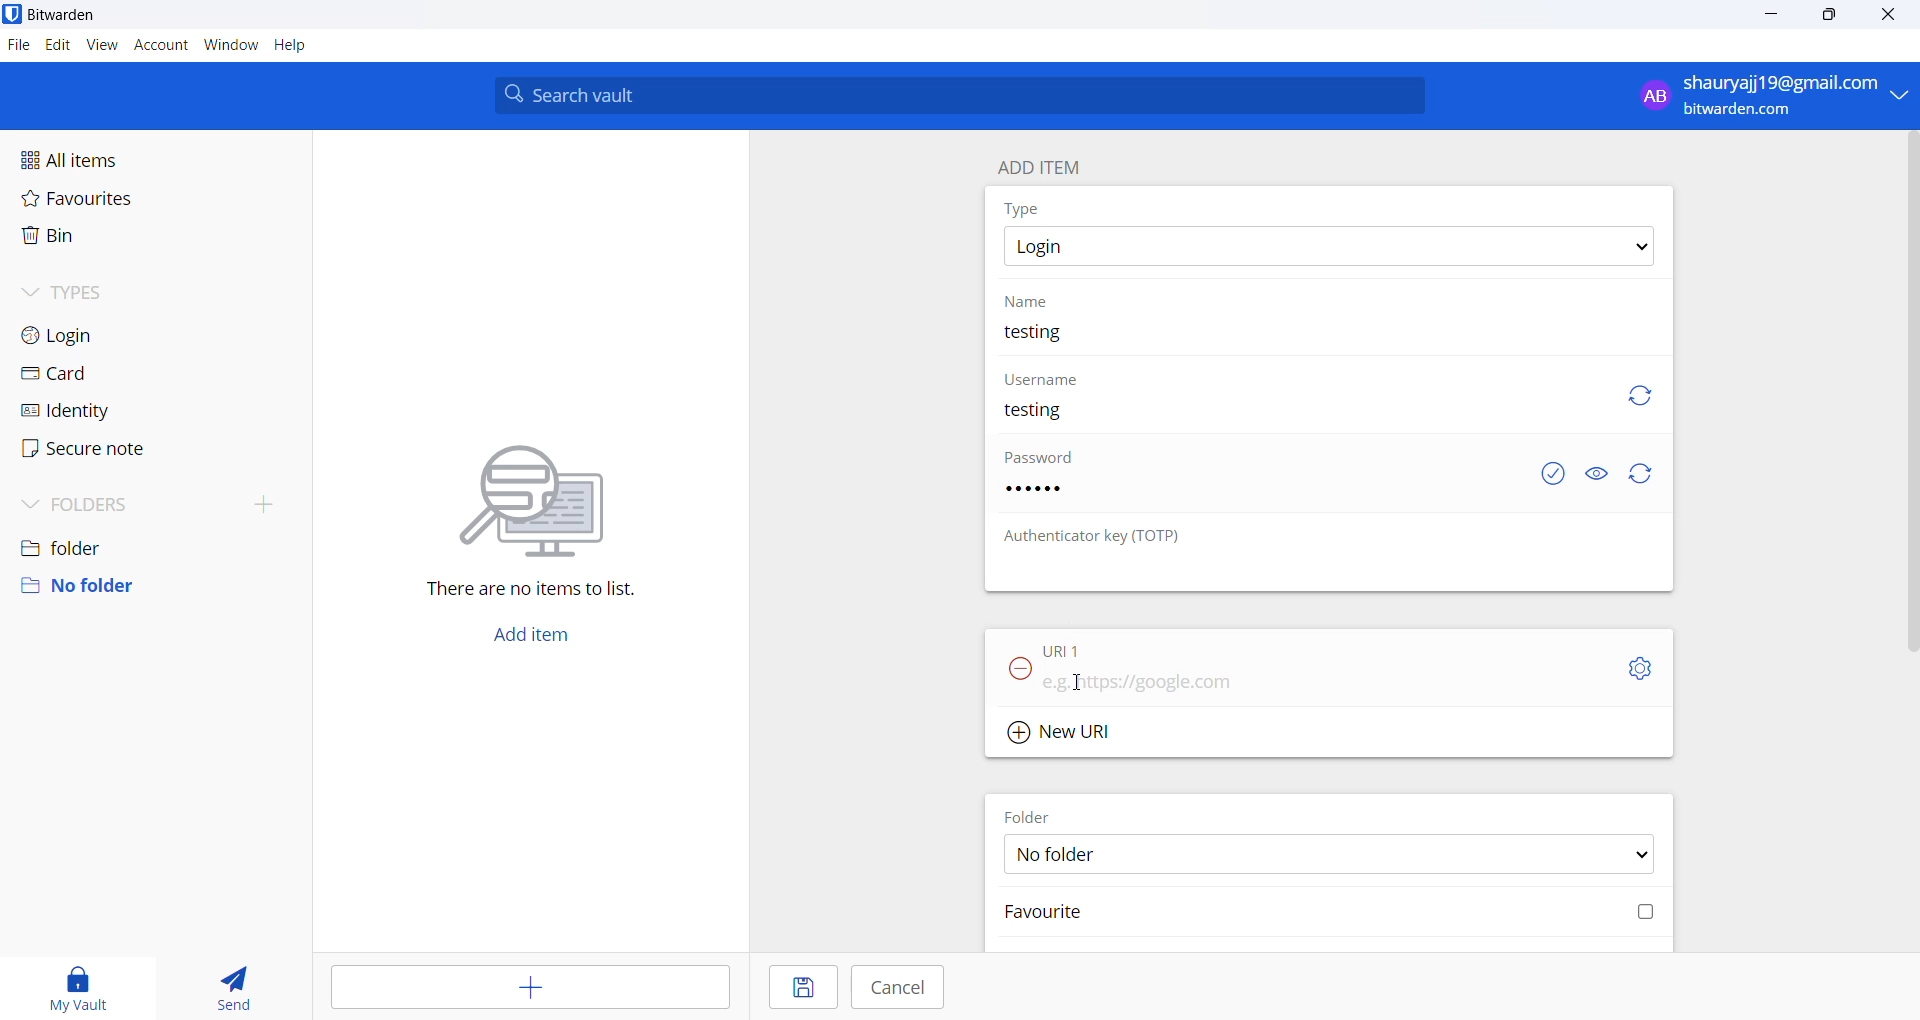  What do you see at coordinates (1641, 474) in the screenshot?
I see `refresh` at bounding box center [1641, 474].